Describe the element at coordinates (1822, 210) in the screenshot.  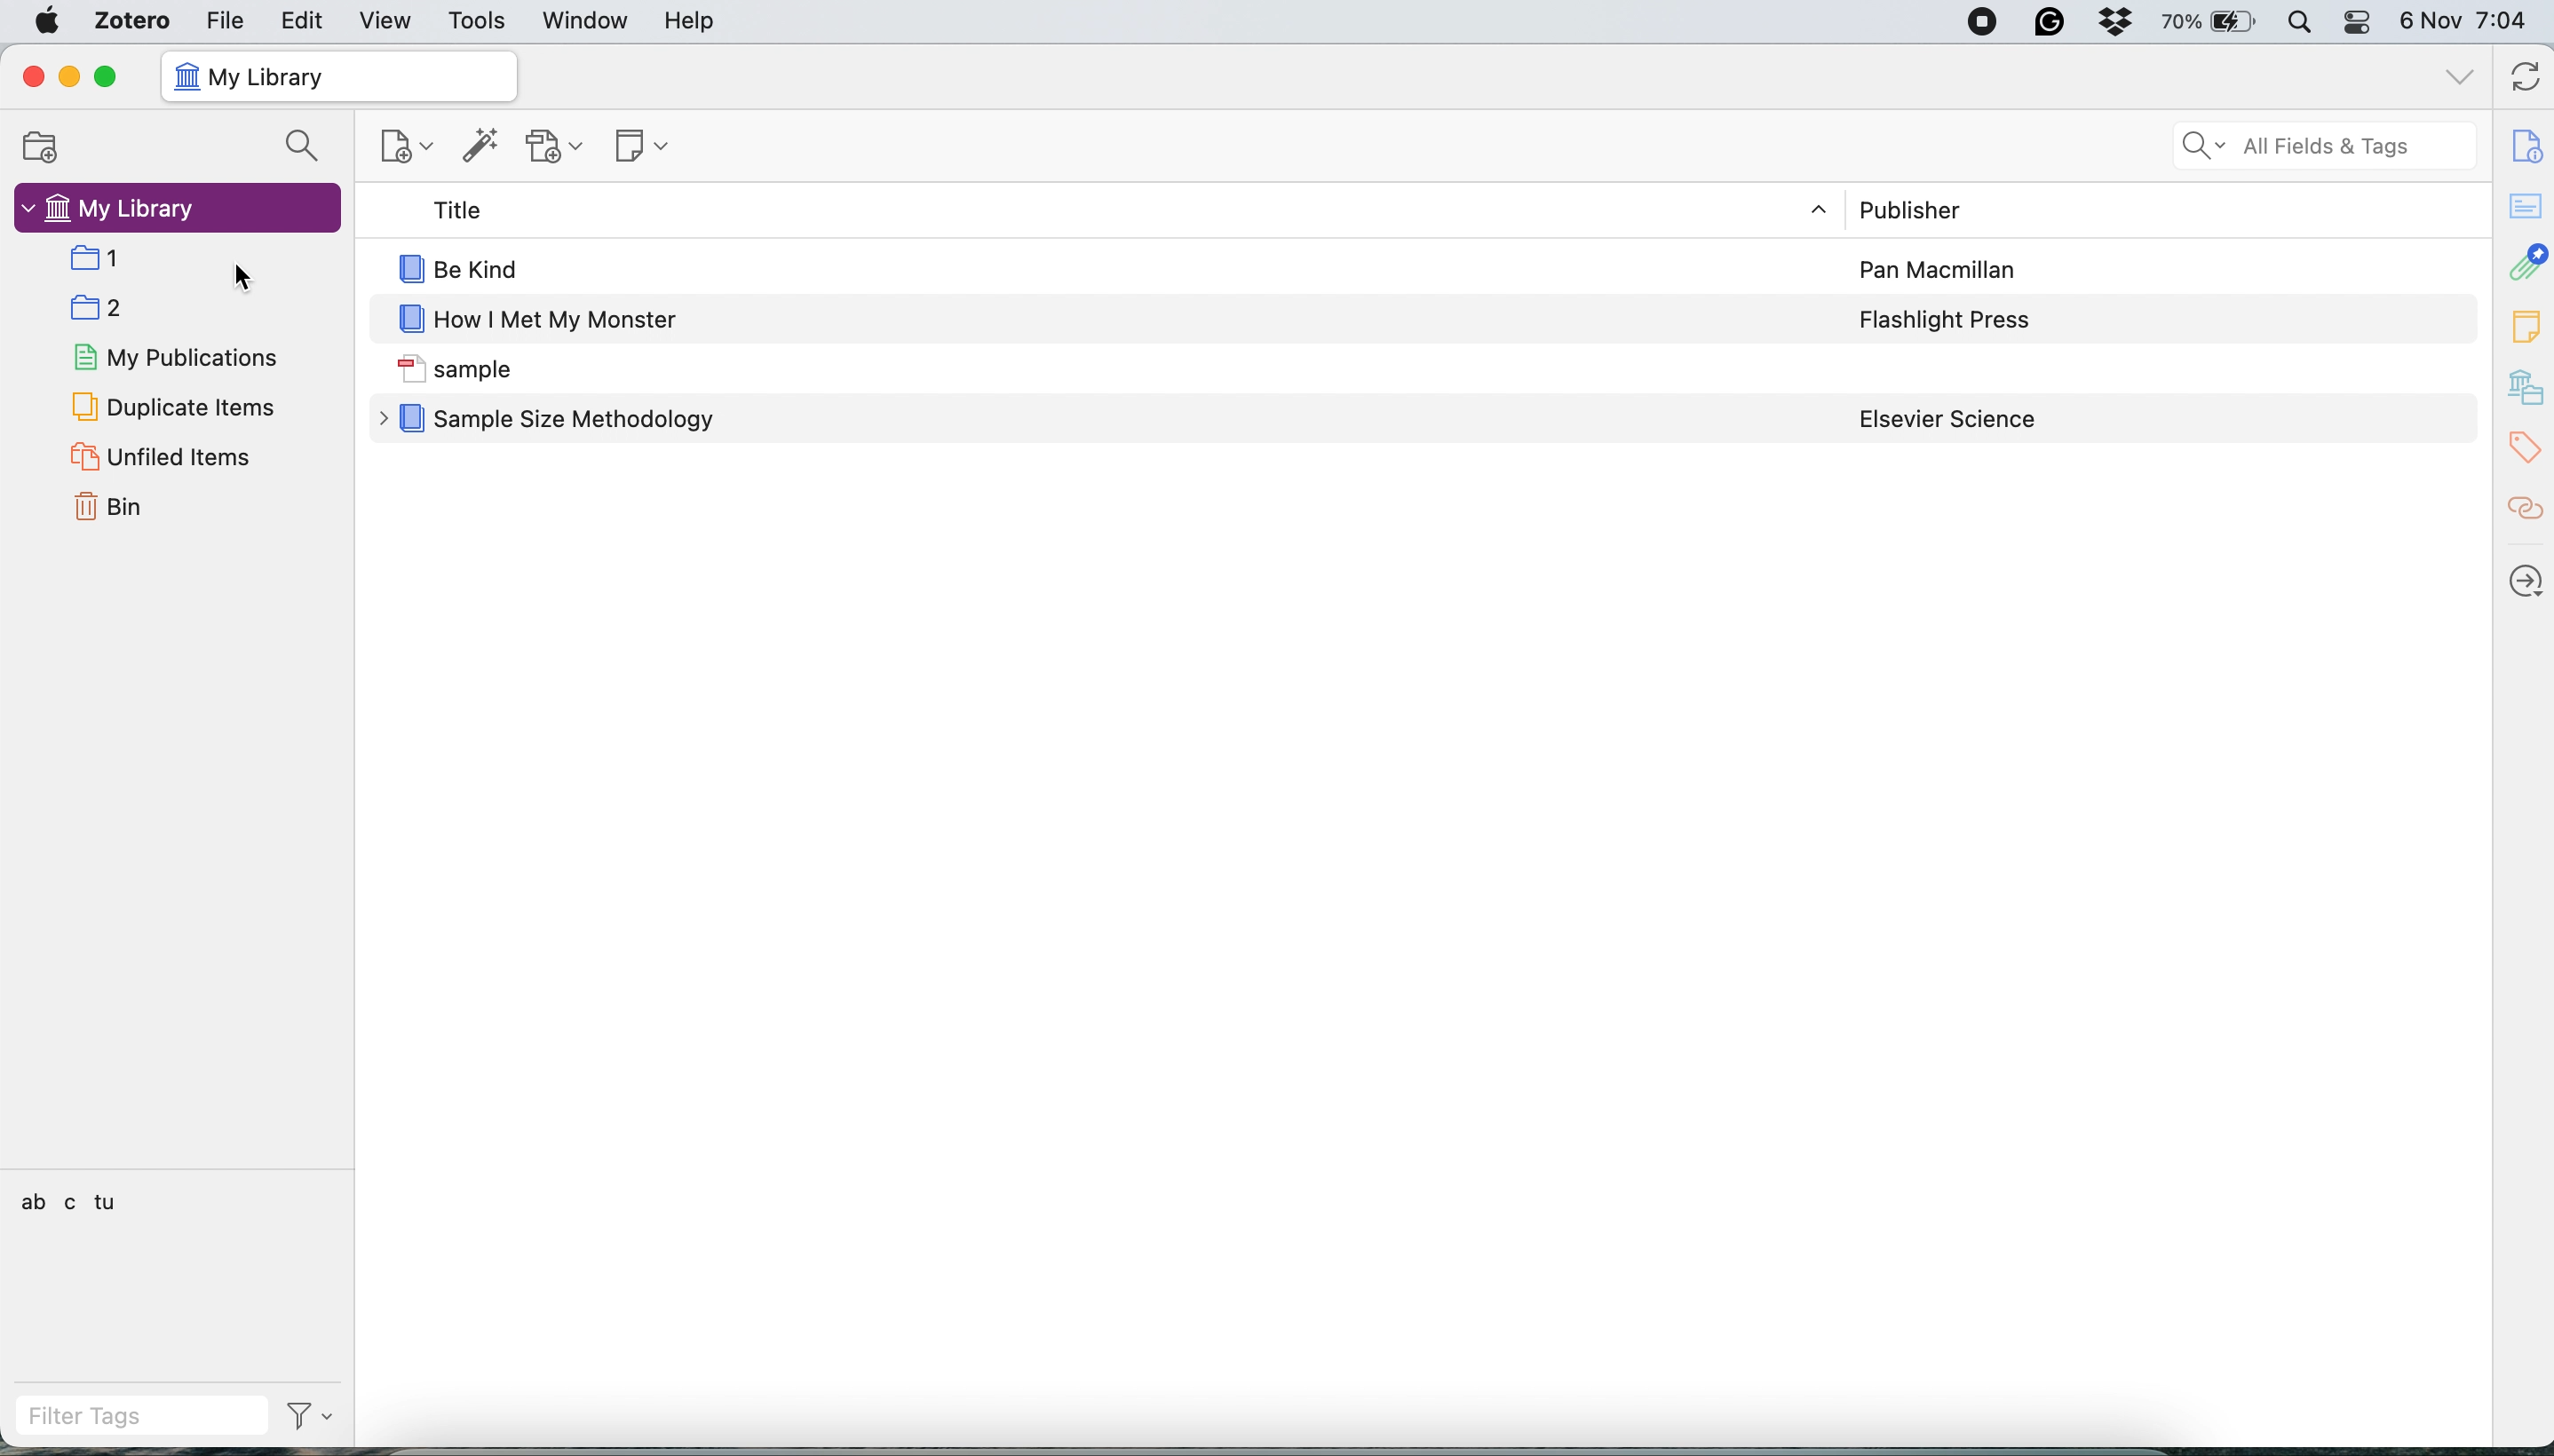
I see `expand/ collapse ` at that location.